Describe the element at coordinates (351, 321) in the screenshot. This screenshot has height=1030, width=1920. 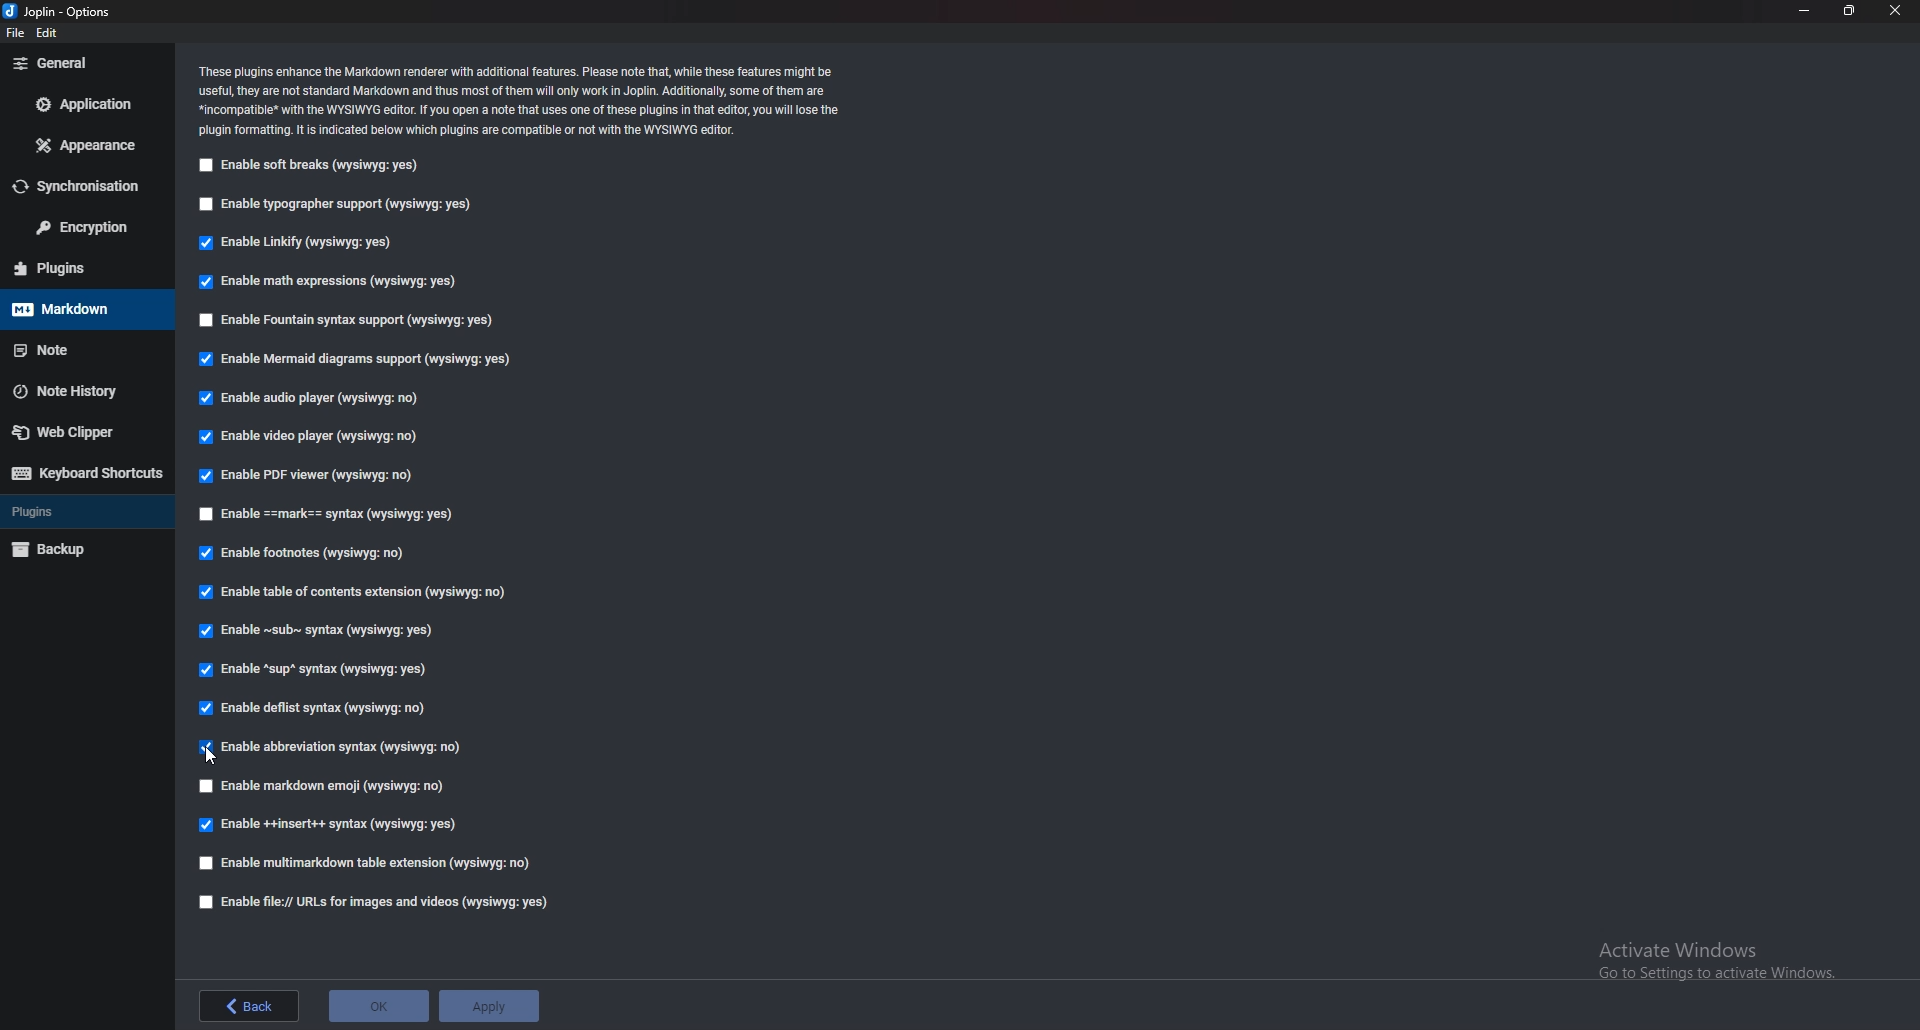
I see `enable Fountain syntax support` at that location.